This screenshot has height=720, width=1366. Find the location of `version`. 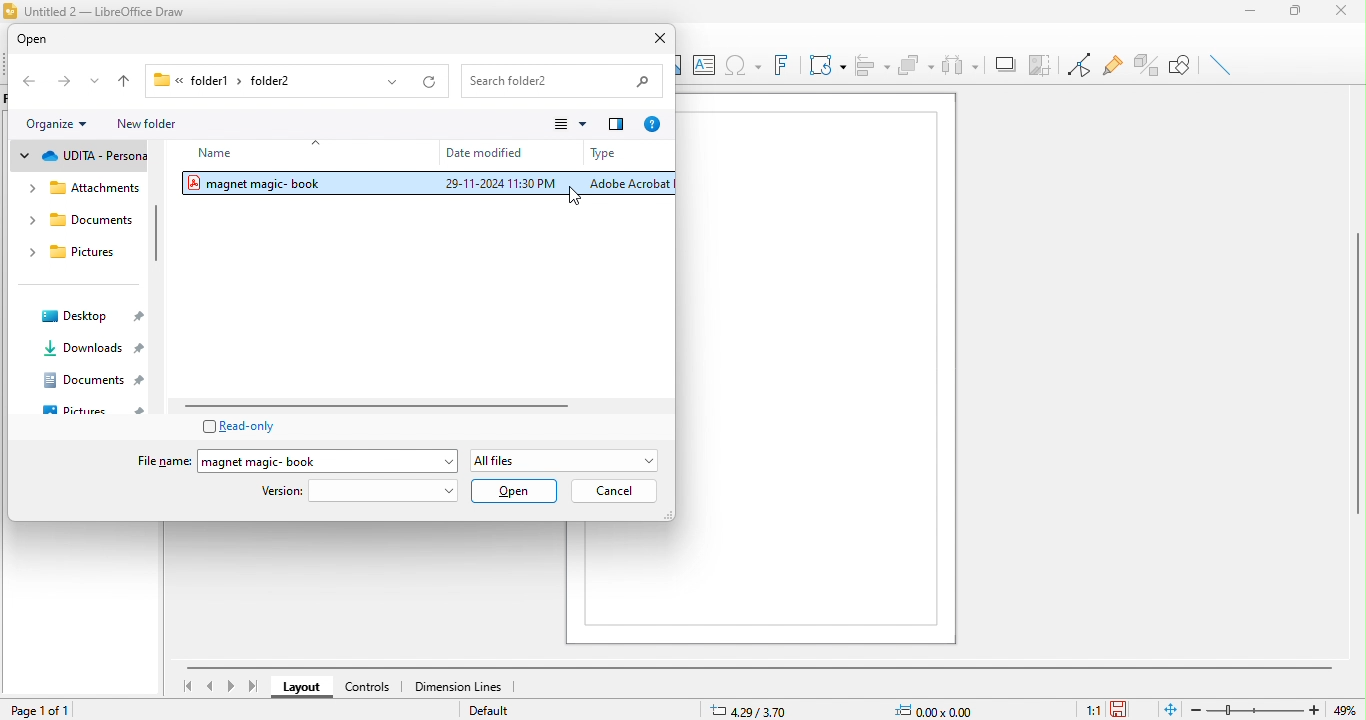

version is located at coordinates (360, 491).